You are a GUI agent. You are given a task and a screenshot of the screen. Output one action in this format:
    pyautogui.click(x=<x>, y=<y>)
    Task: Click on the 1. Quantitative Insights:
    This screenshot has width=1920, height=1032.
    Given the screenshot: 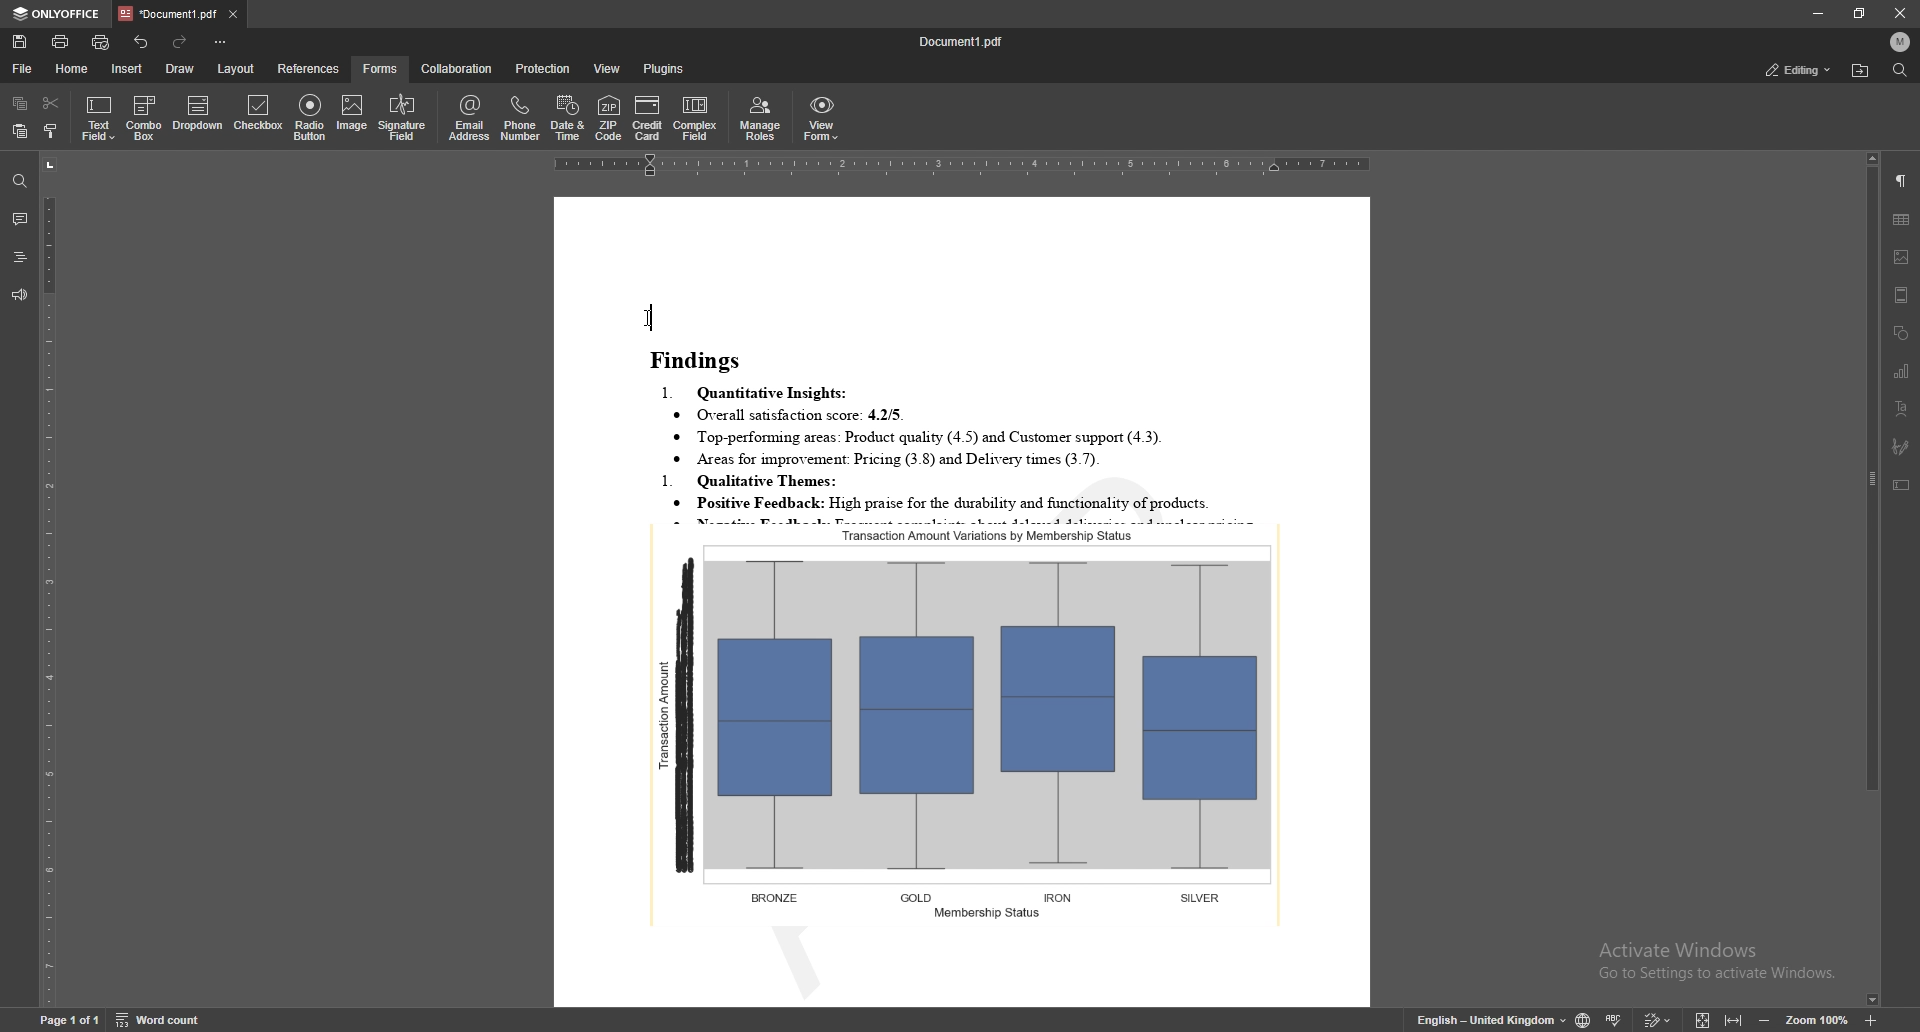 What is the action you would take?
    pyautogui.click(x=758, y=392)
    